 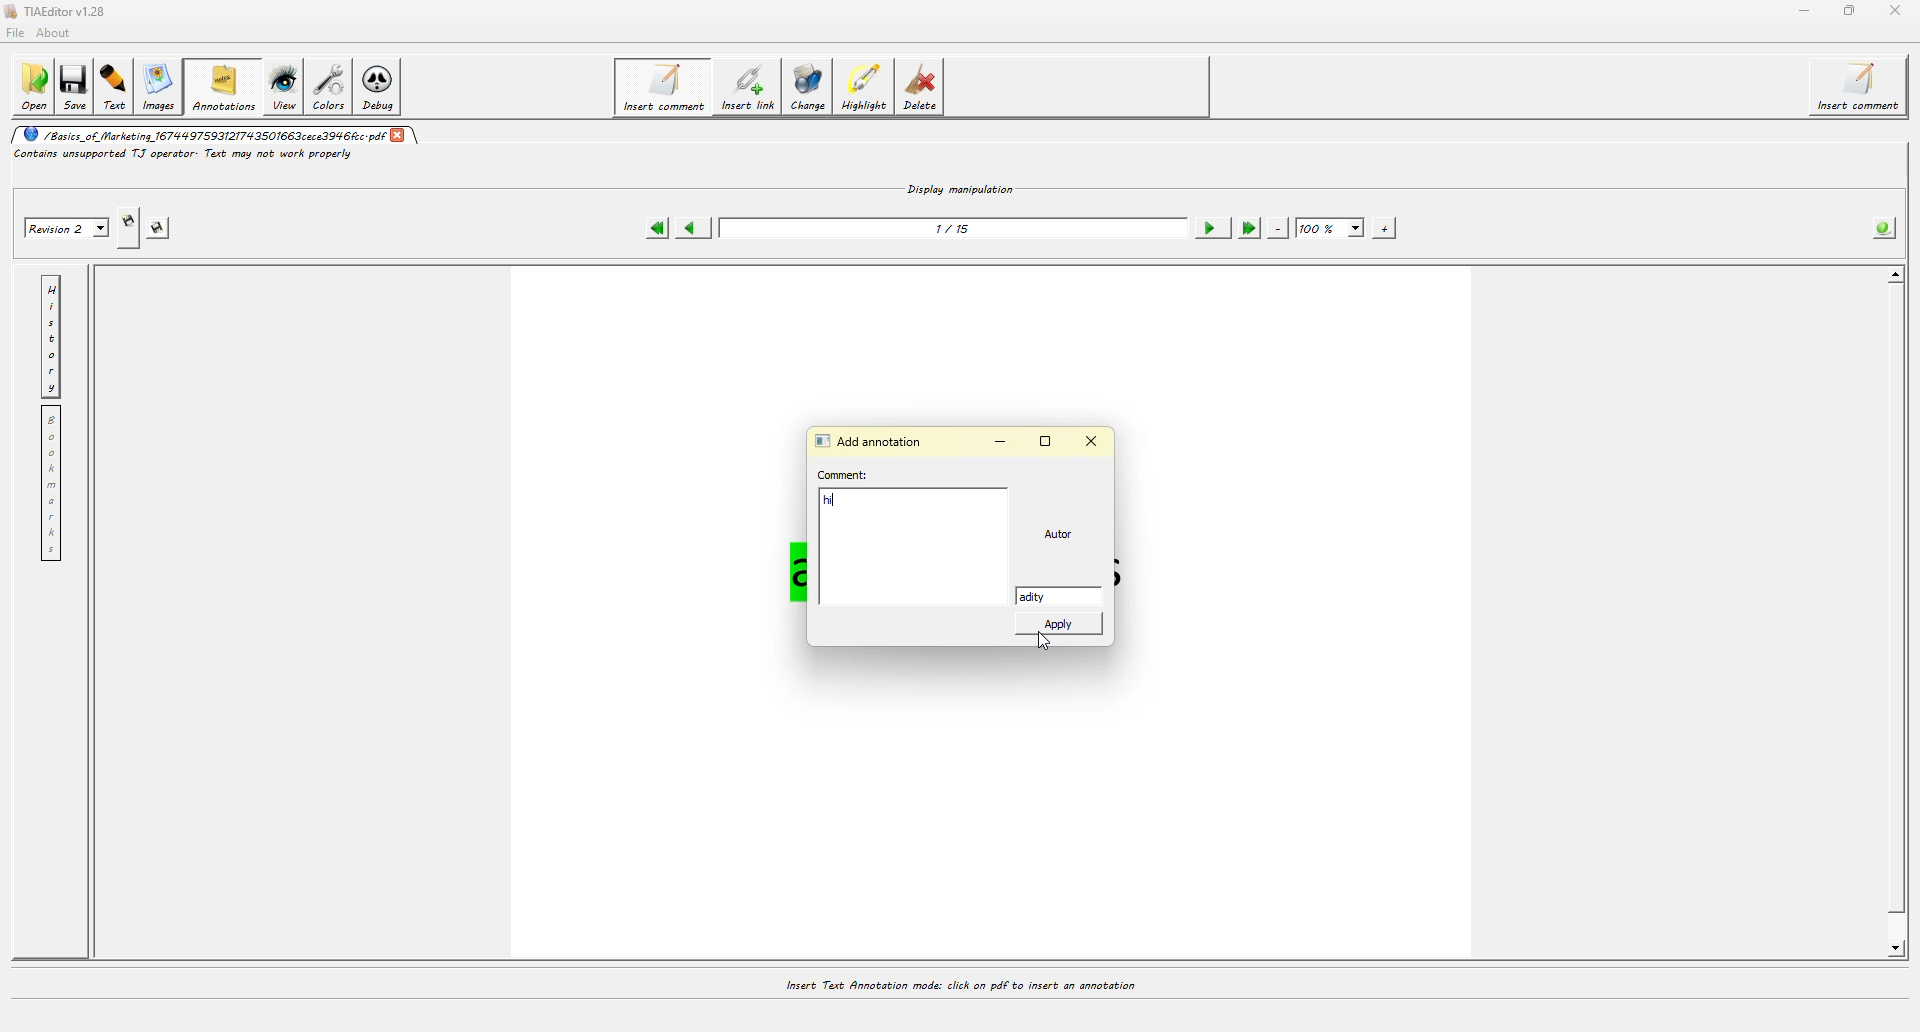 I want to click on minimize, so click(x=1801, y=11).